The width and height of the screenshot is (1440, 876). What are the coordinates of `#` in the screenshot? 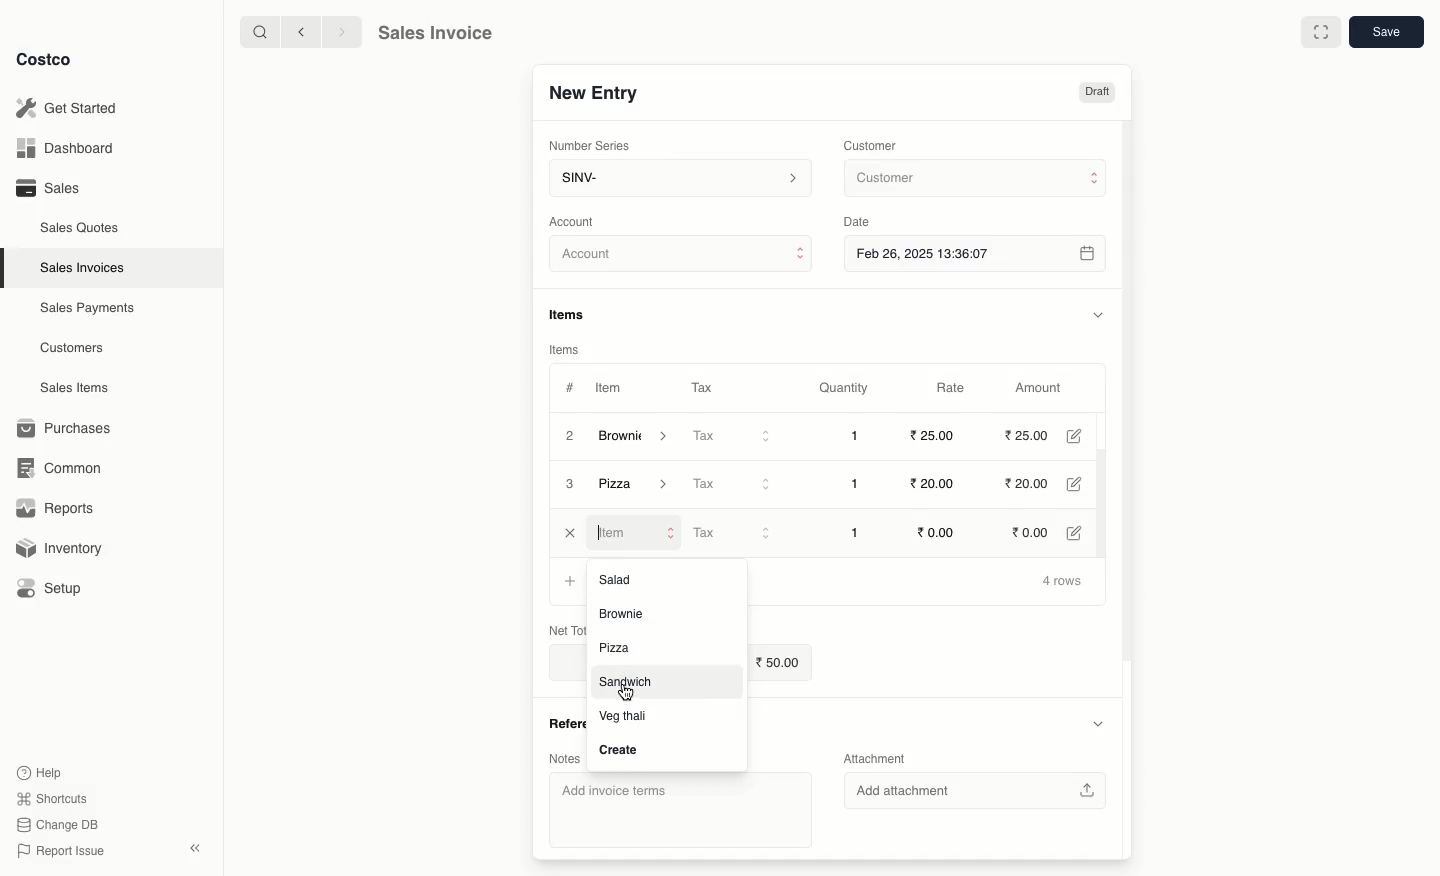 It's located at (570, 386).